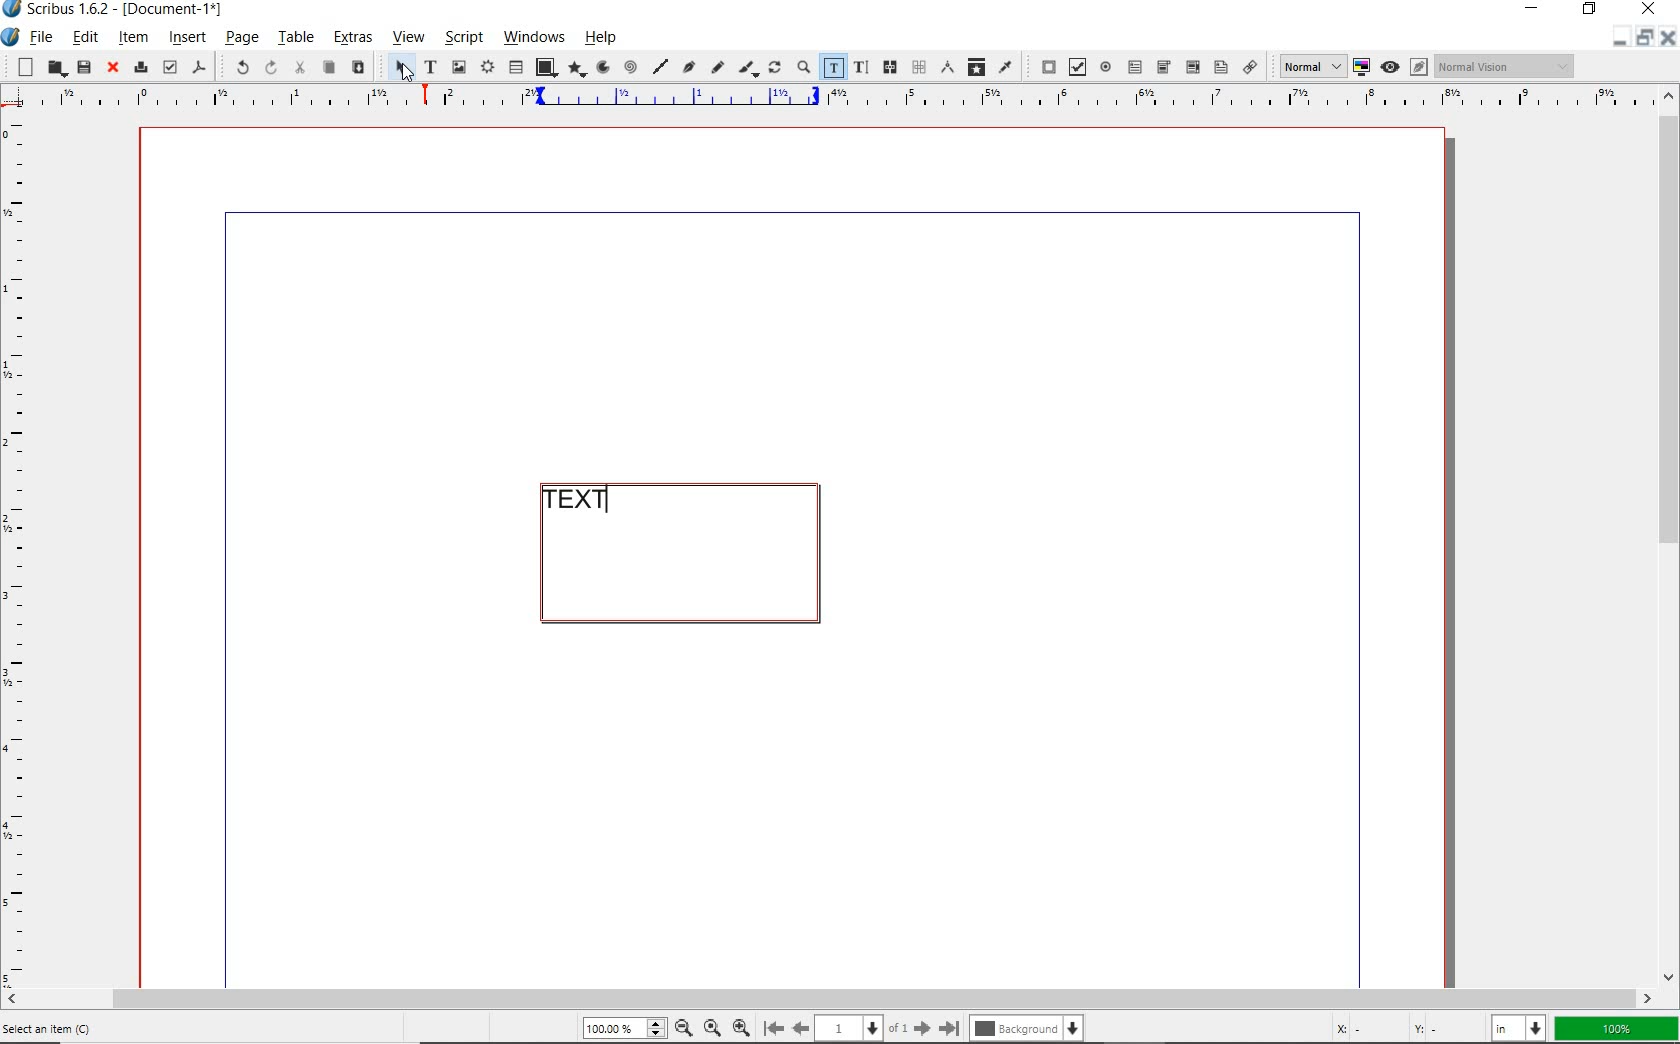 The height and width of the screenshot is (1044, 1680). I want to click on pdf combo box, so click(1191, 67).